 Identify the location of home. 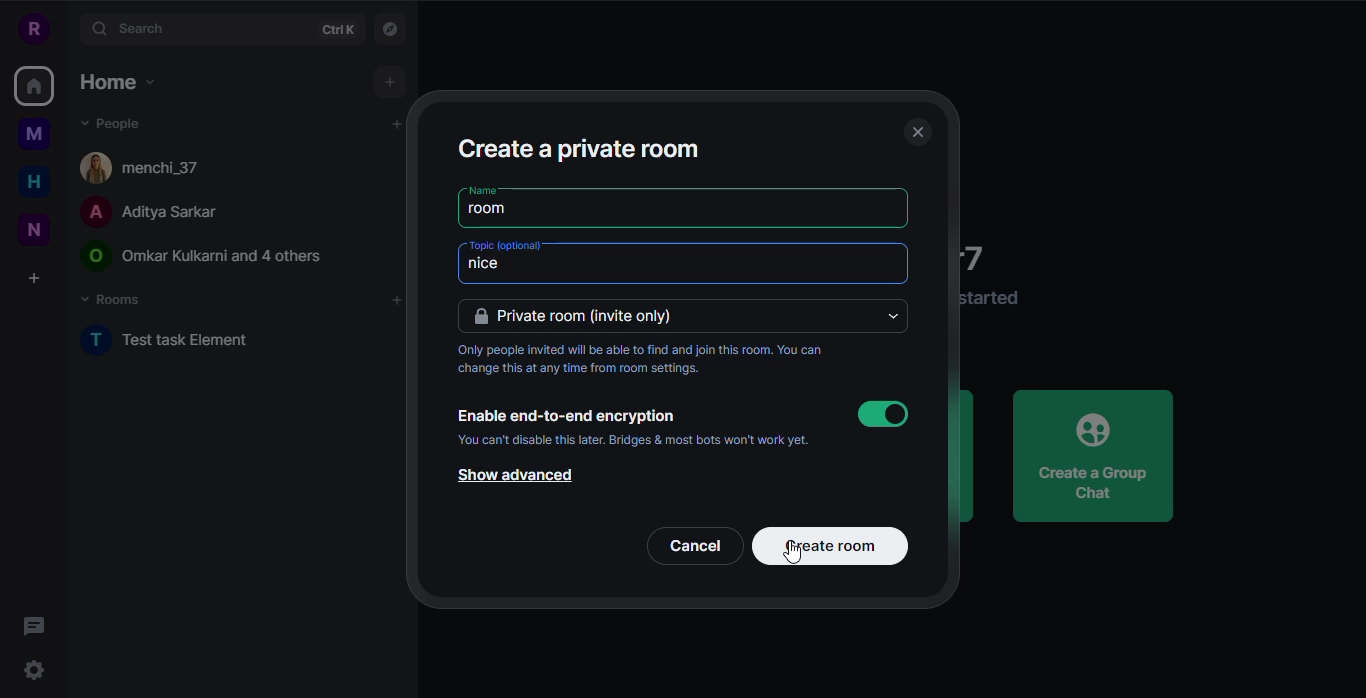
(32, 88).